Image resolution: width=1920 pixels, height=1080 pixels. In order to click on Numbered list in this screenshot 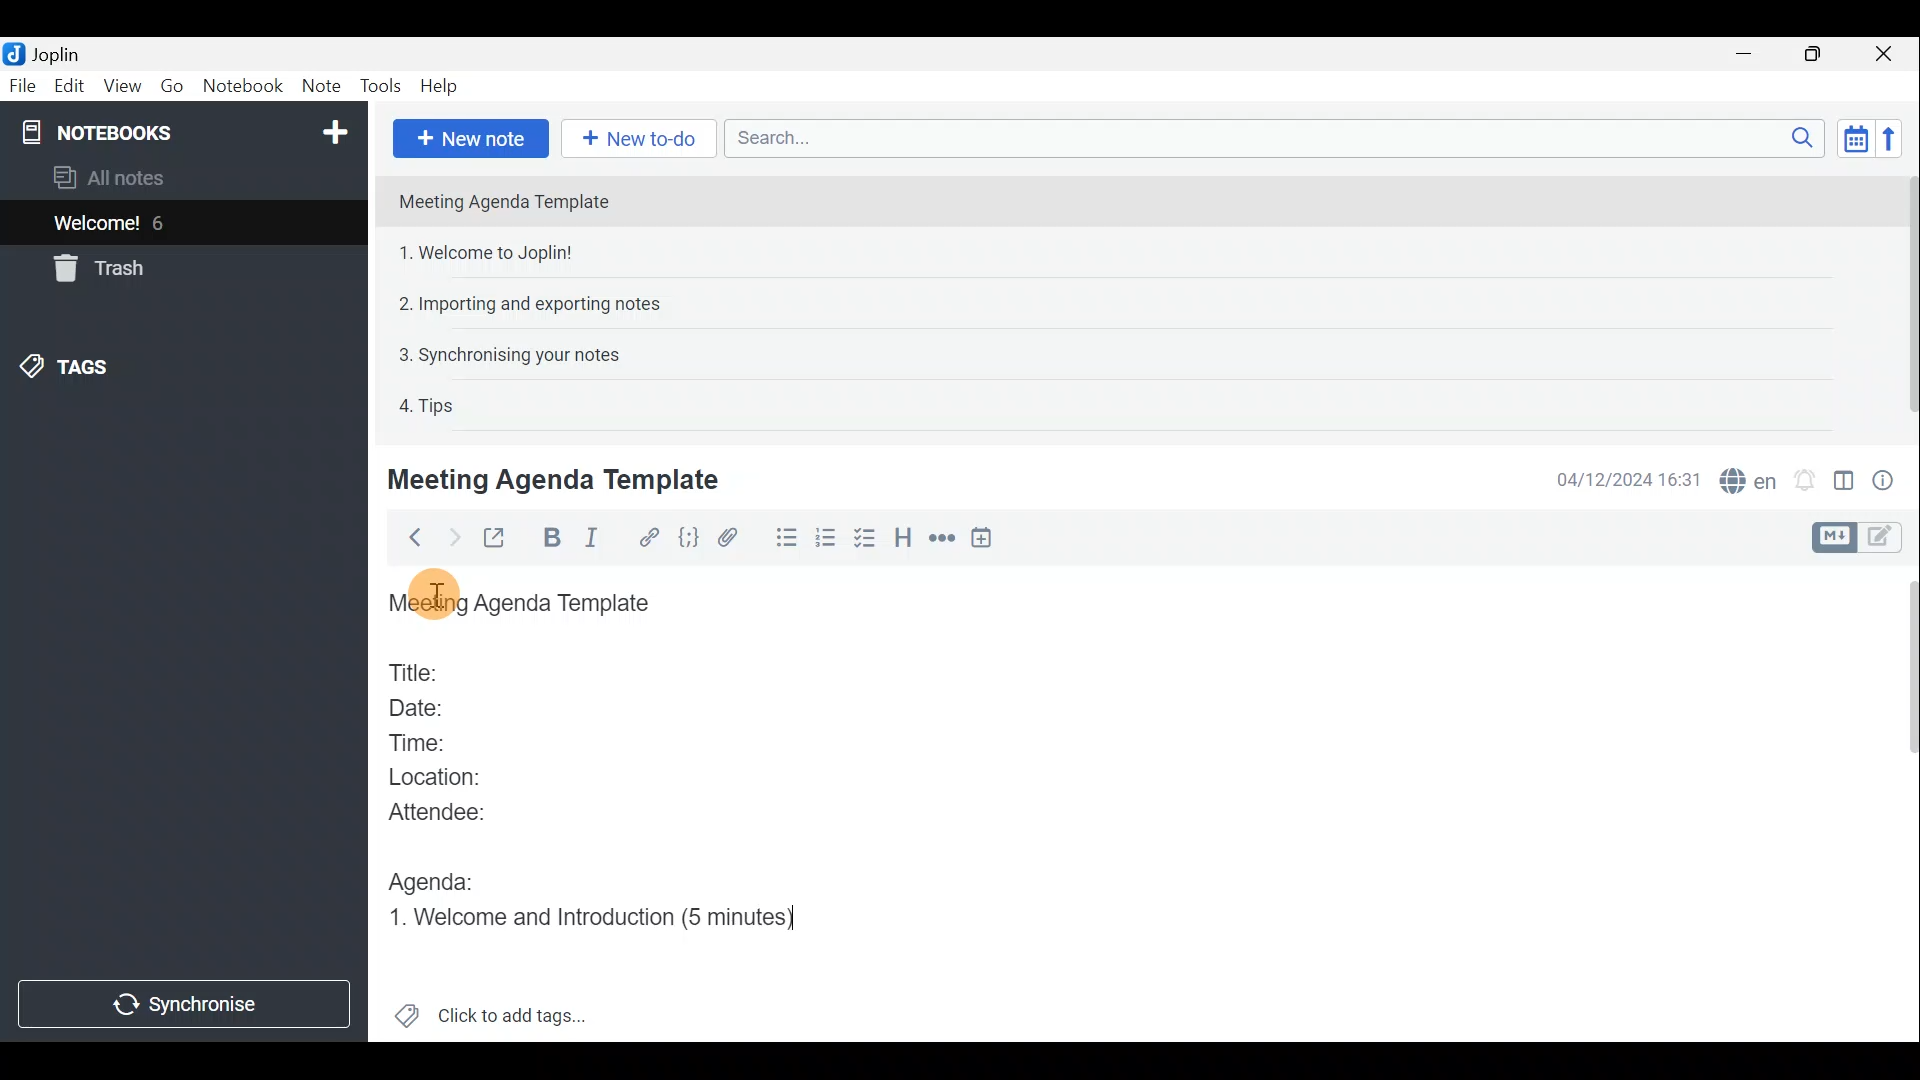, I will do `click(826, 541)`.